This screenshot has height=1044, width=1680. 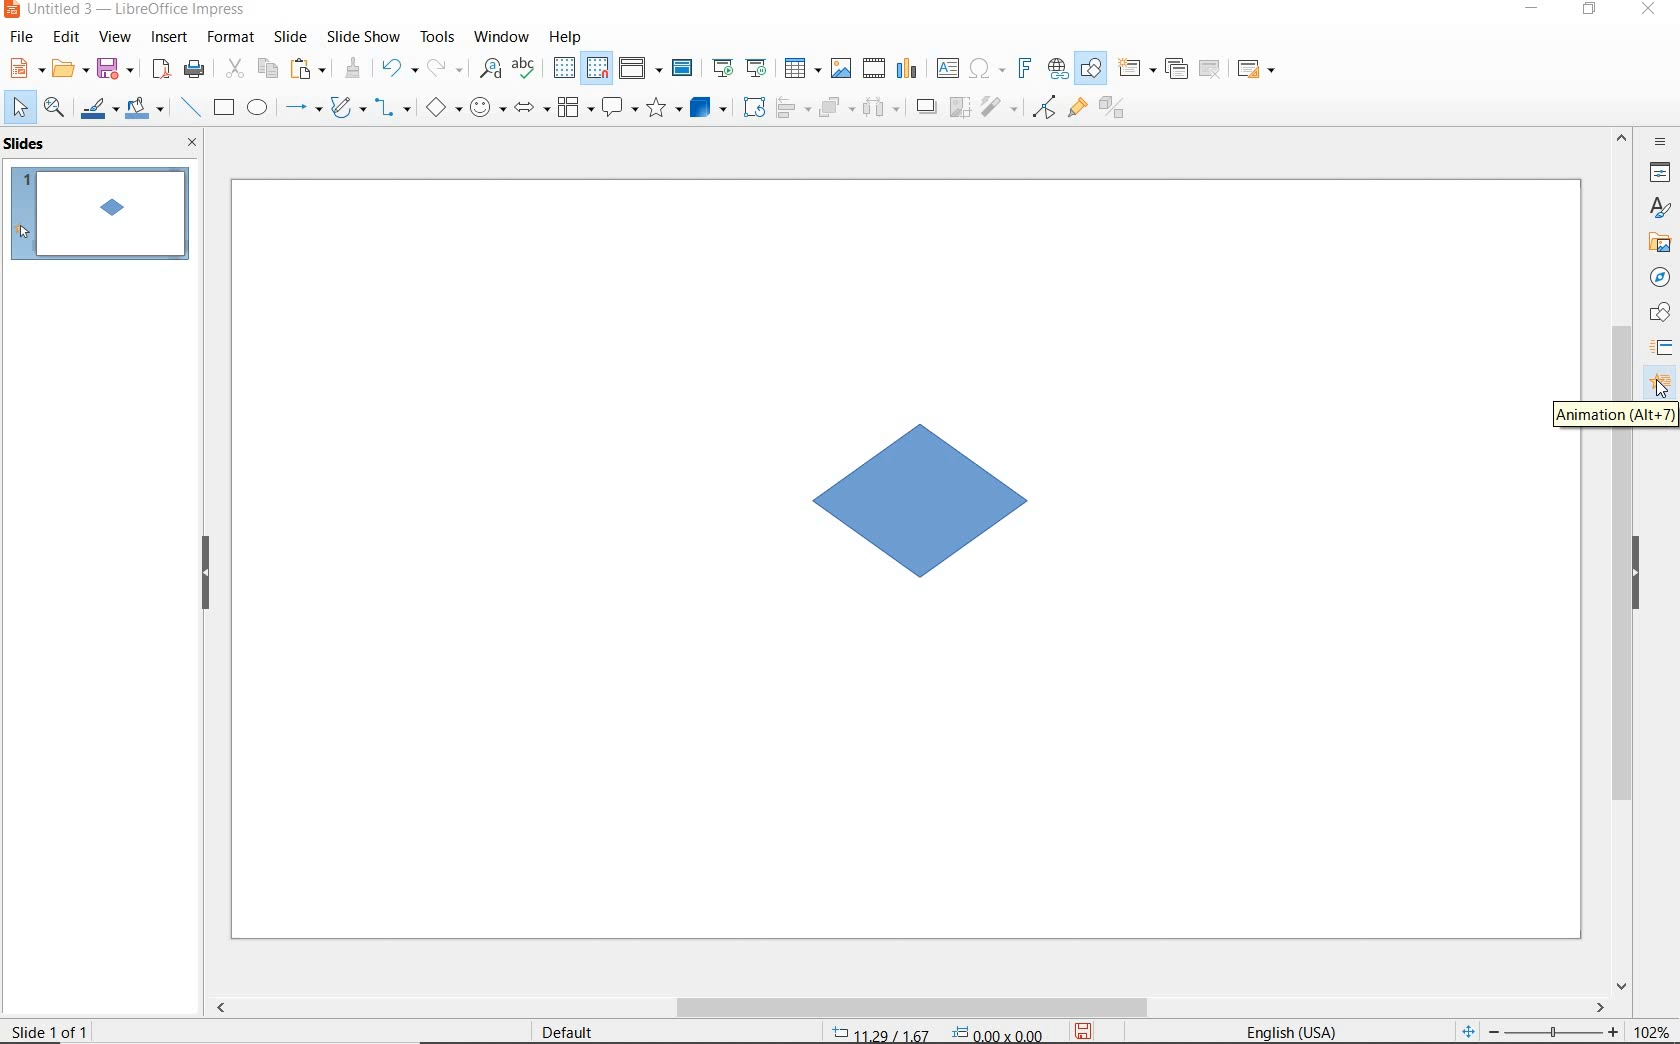 What do you see at coordinates (935, 1031) in the screenshot?
I see `position and size` at bounding box center [935, 1031].